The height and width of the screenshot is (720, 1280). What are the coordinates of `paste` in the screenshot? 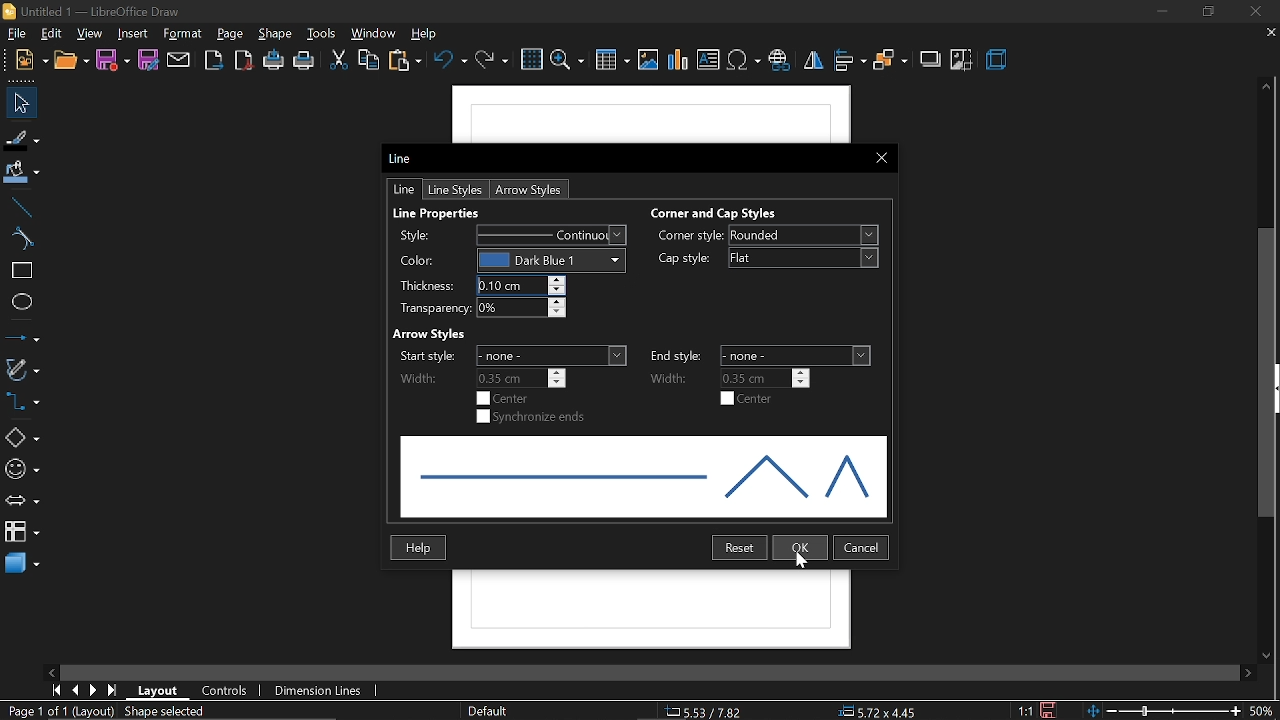 It's located at (405, 62).